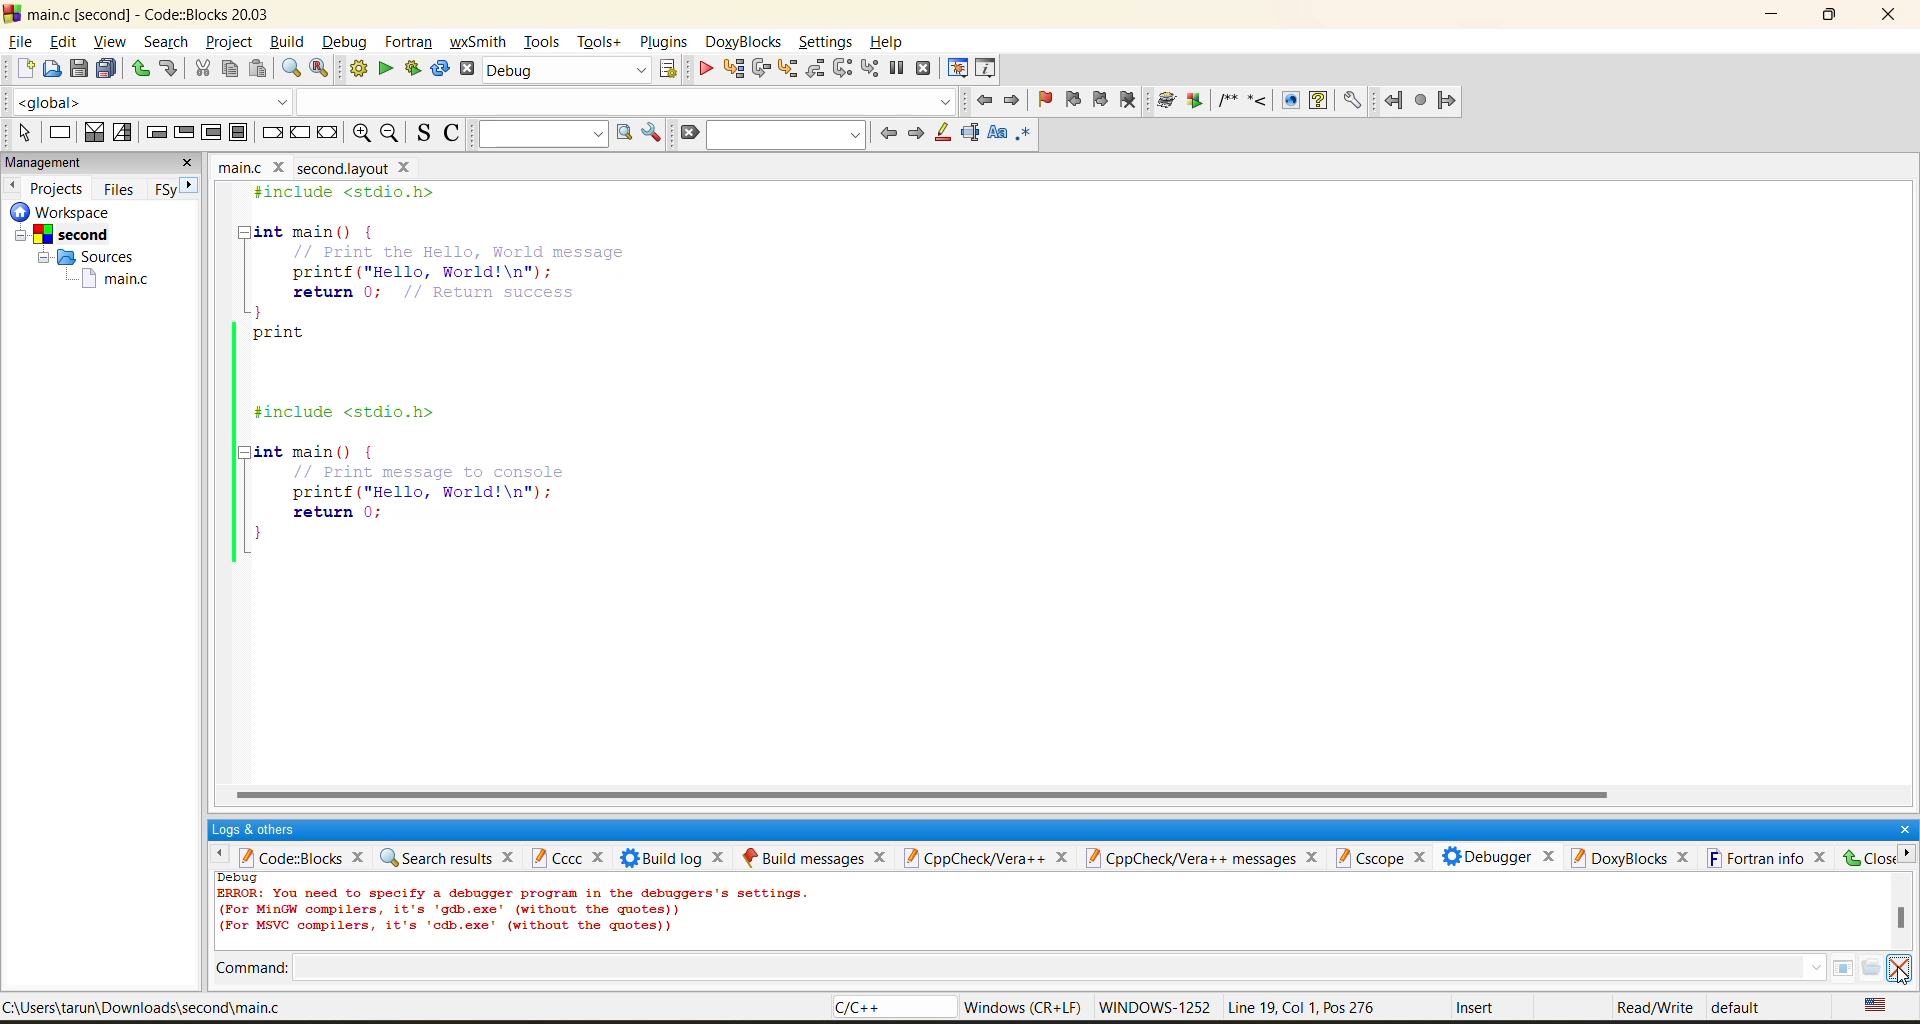  What do you see at coordinates (918, 136) in the screenshot?
I see `next` at bounding box center [918, 136].